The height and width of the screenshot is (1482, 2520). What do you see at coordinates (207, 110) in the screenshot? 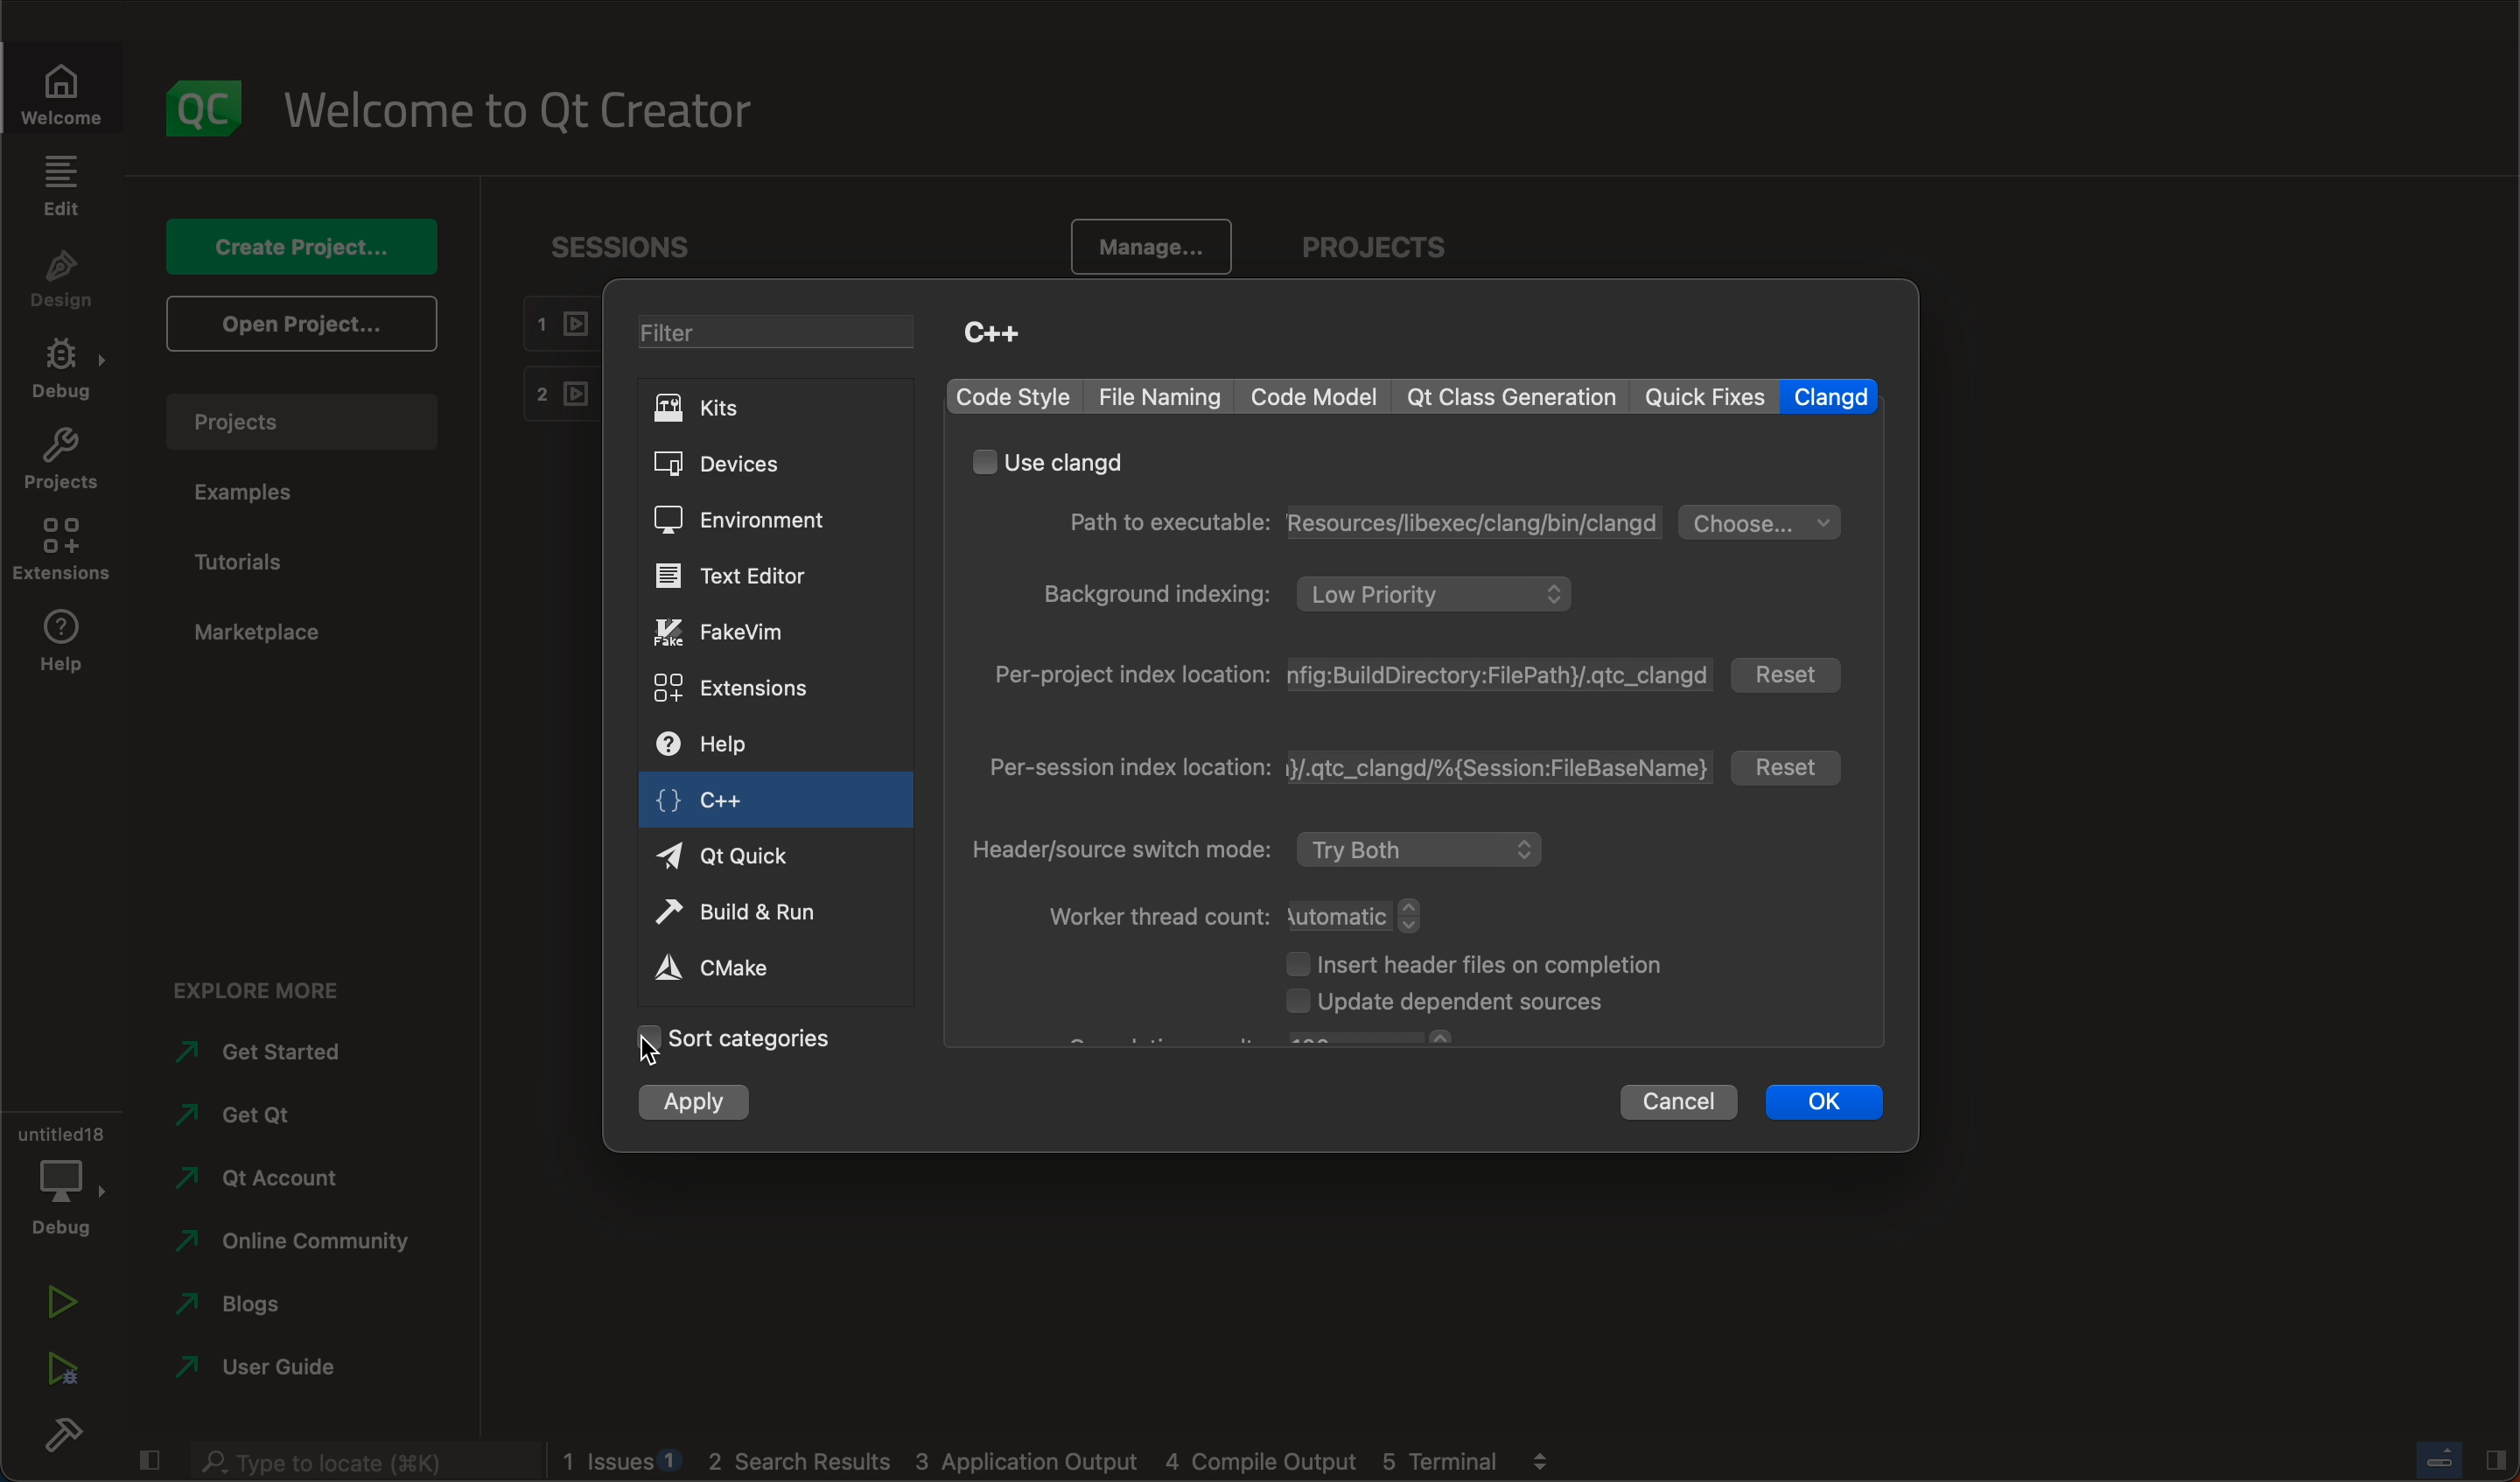
I see `logo` at bounding box center [207, 110].